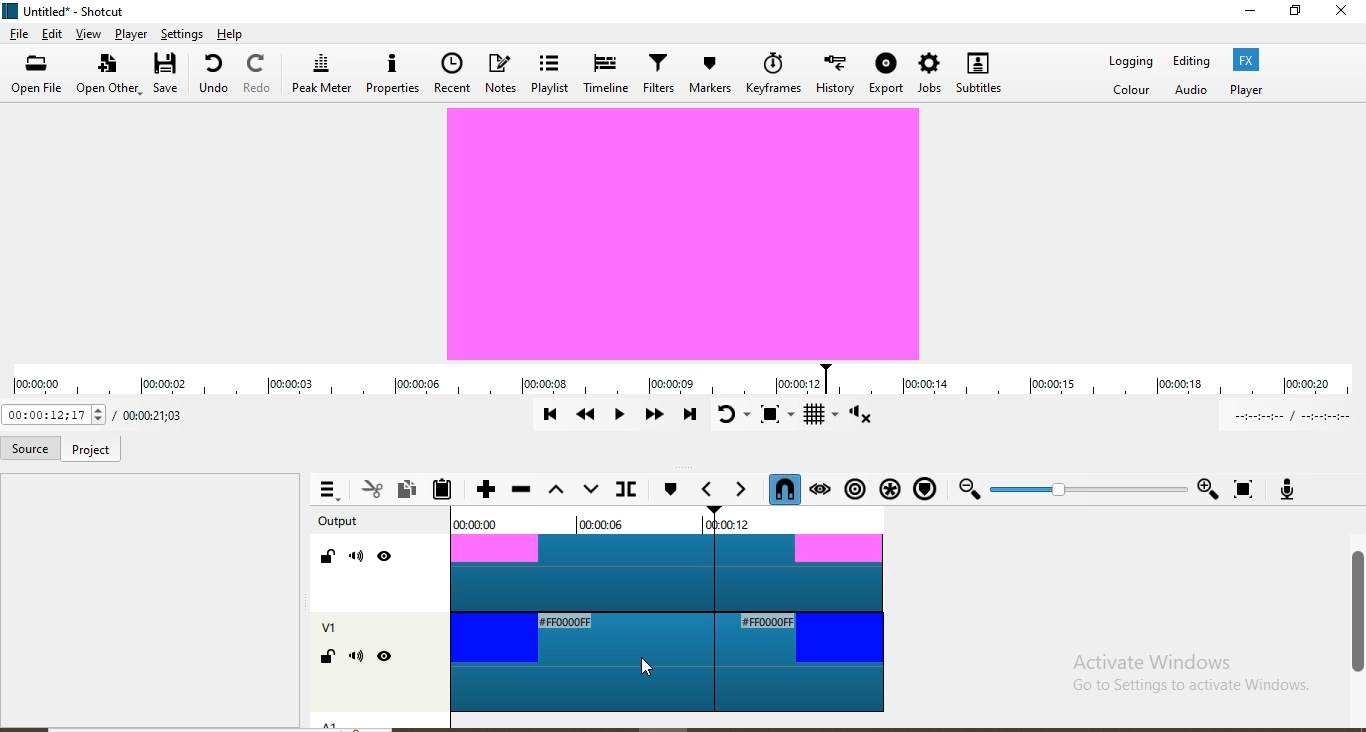 The image size is (1366, 732). What do you see at coordinates (820, 490) in the screenshot?
I see `Scrub while dragging` at bounding box center [820, 490].